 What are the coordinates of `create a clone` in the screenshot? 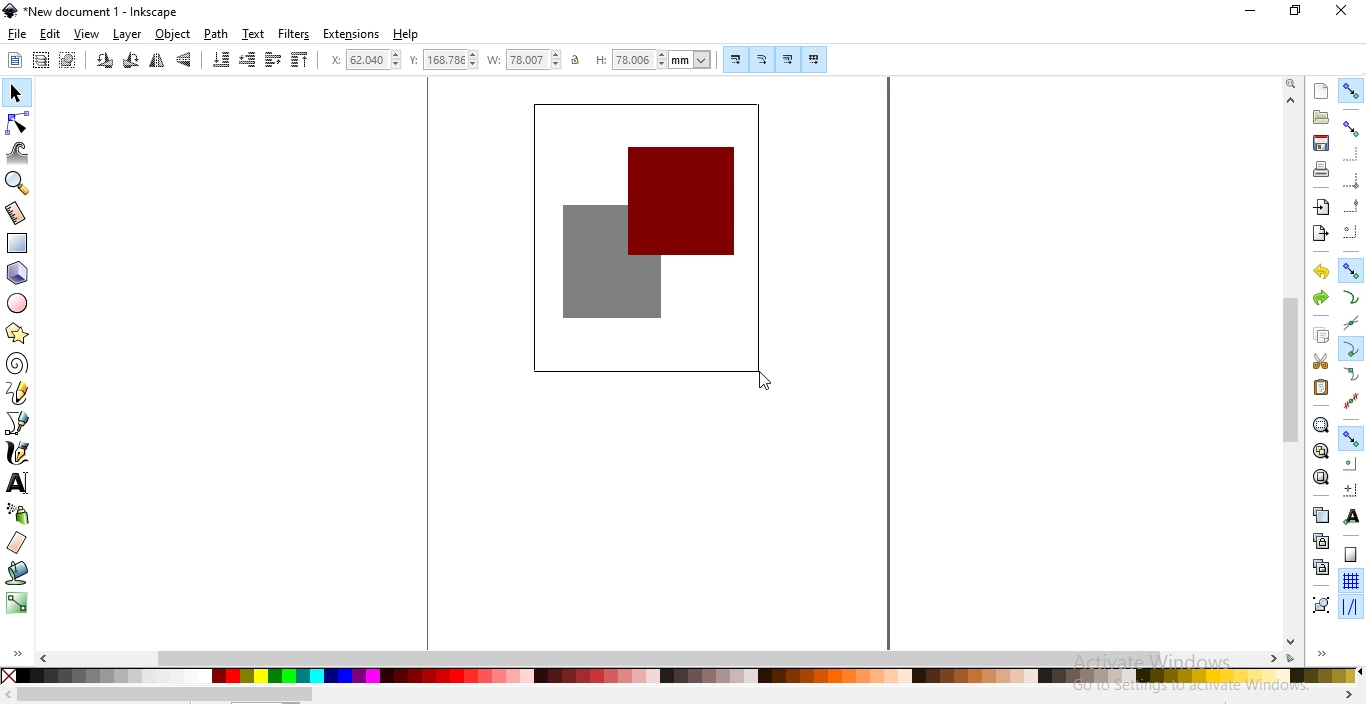 It's located at (1320, 541).